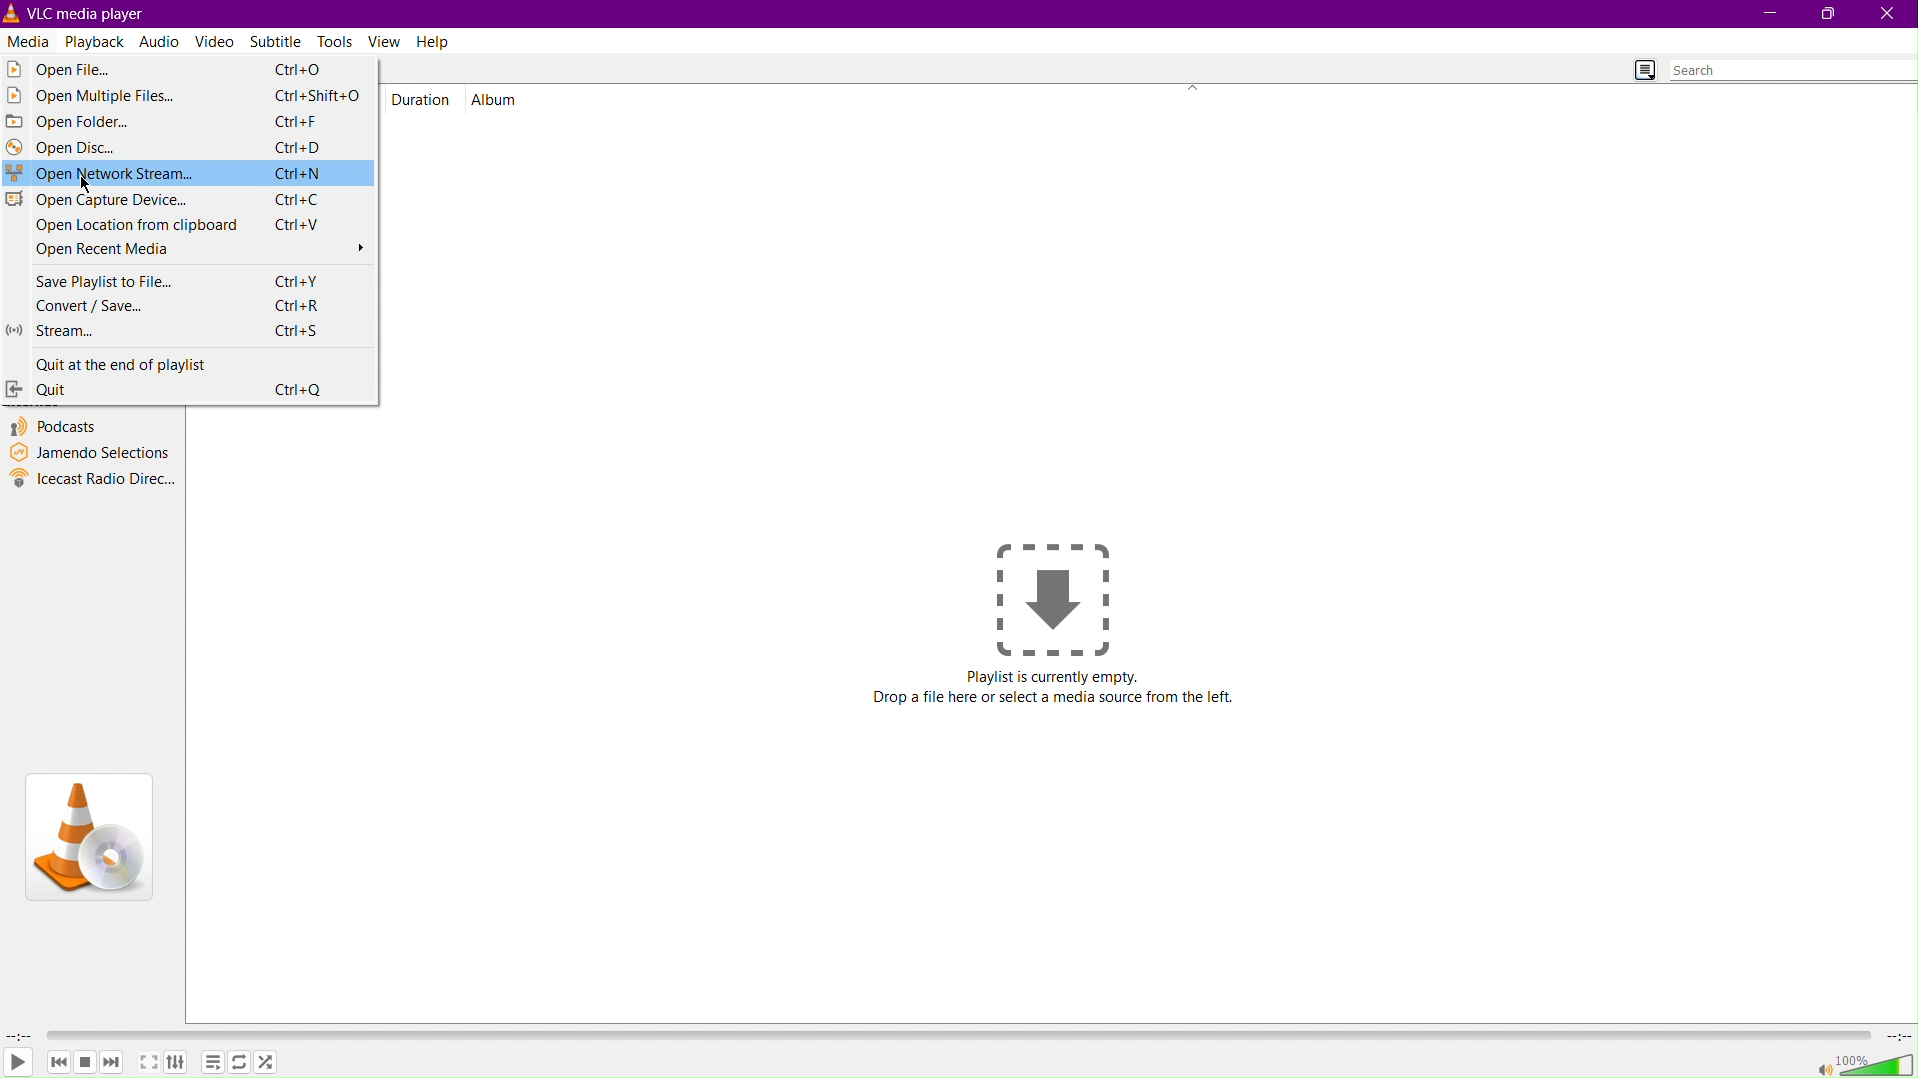 The height and width of the screenshot is (1078, 1918). I want to click on Ctrl+V, so click(300, 224).